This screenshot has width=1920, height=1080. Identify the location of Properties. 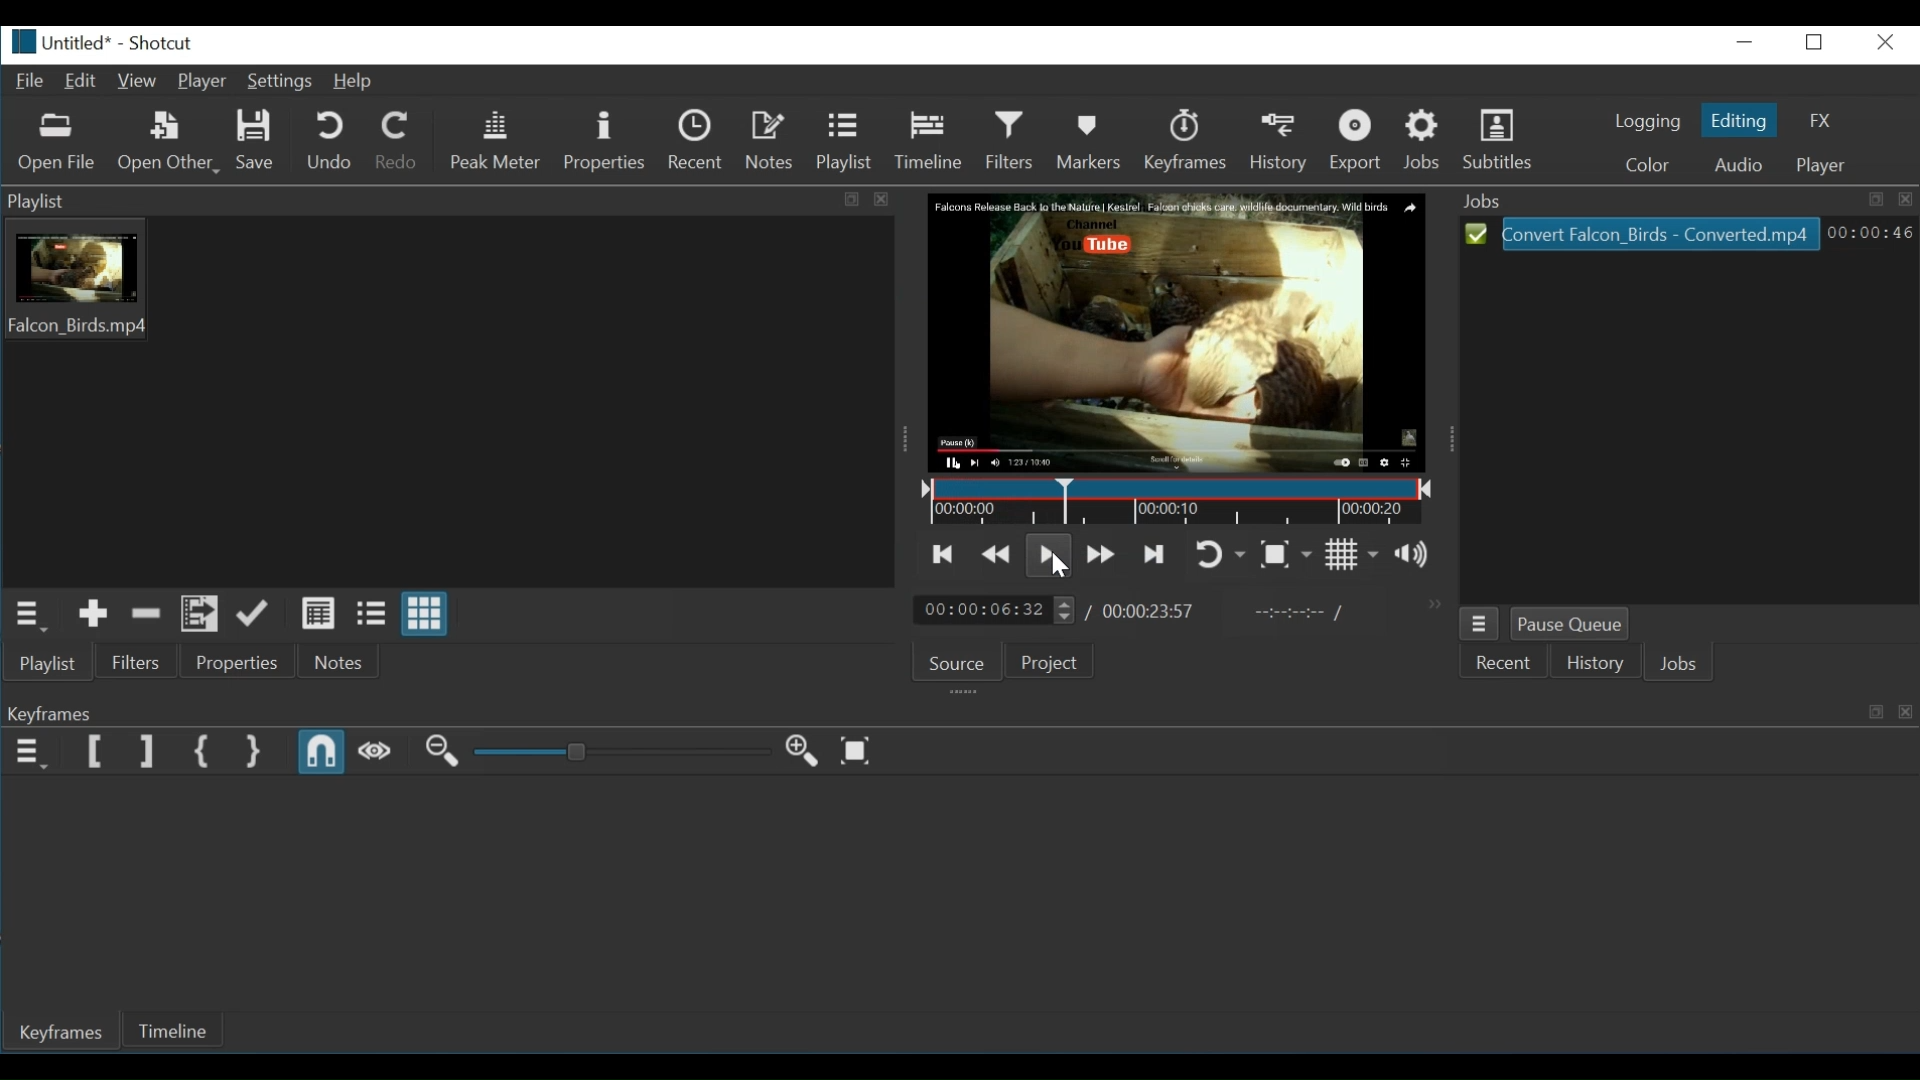
(242, 660).